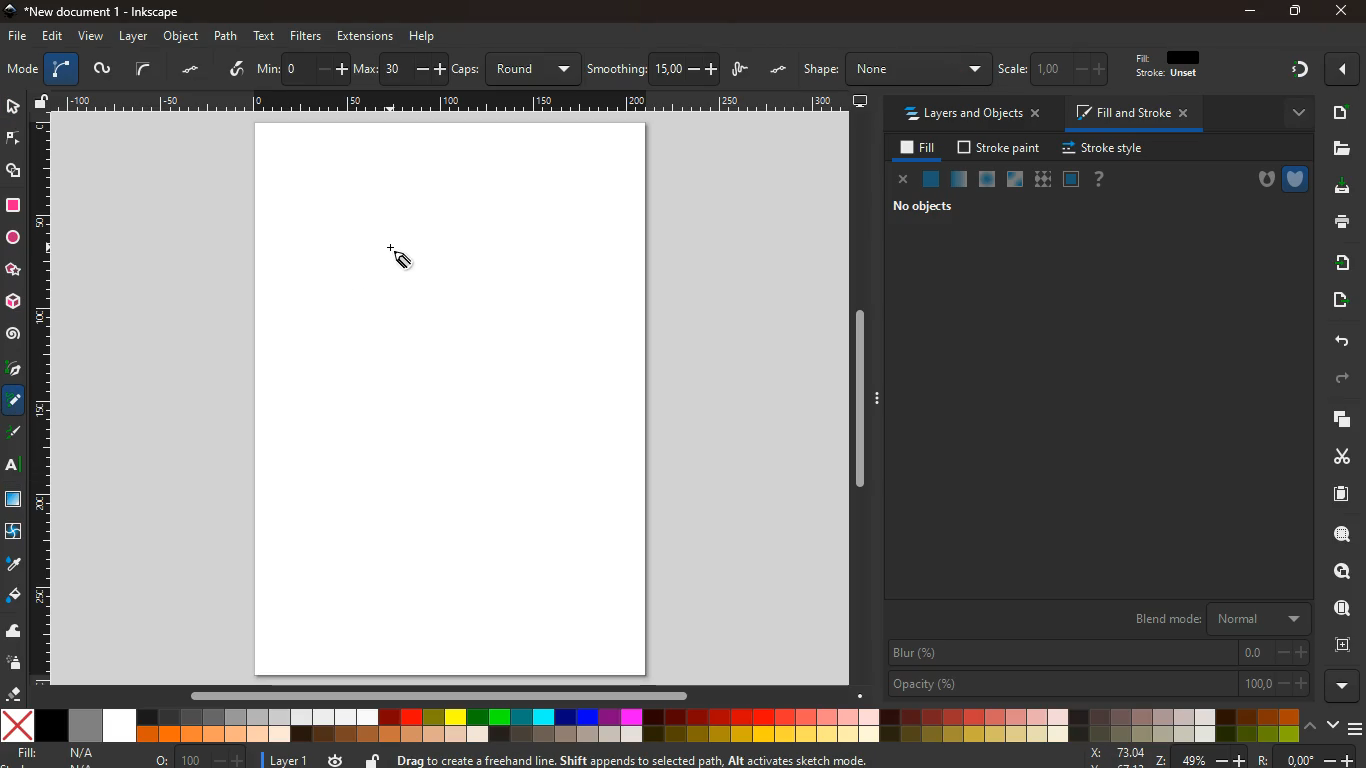  What do you see at coordinates (651, 727) in the screenshot?
I see `color palette` at bounding box center [651, 727].